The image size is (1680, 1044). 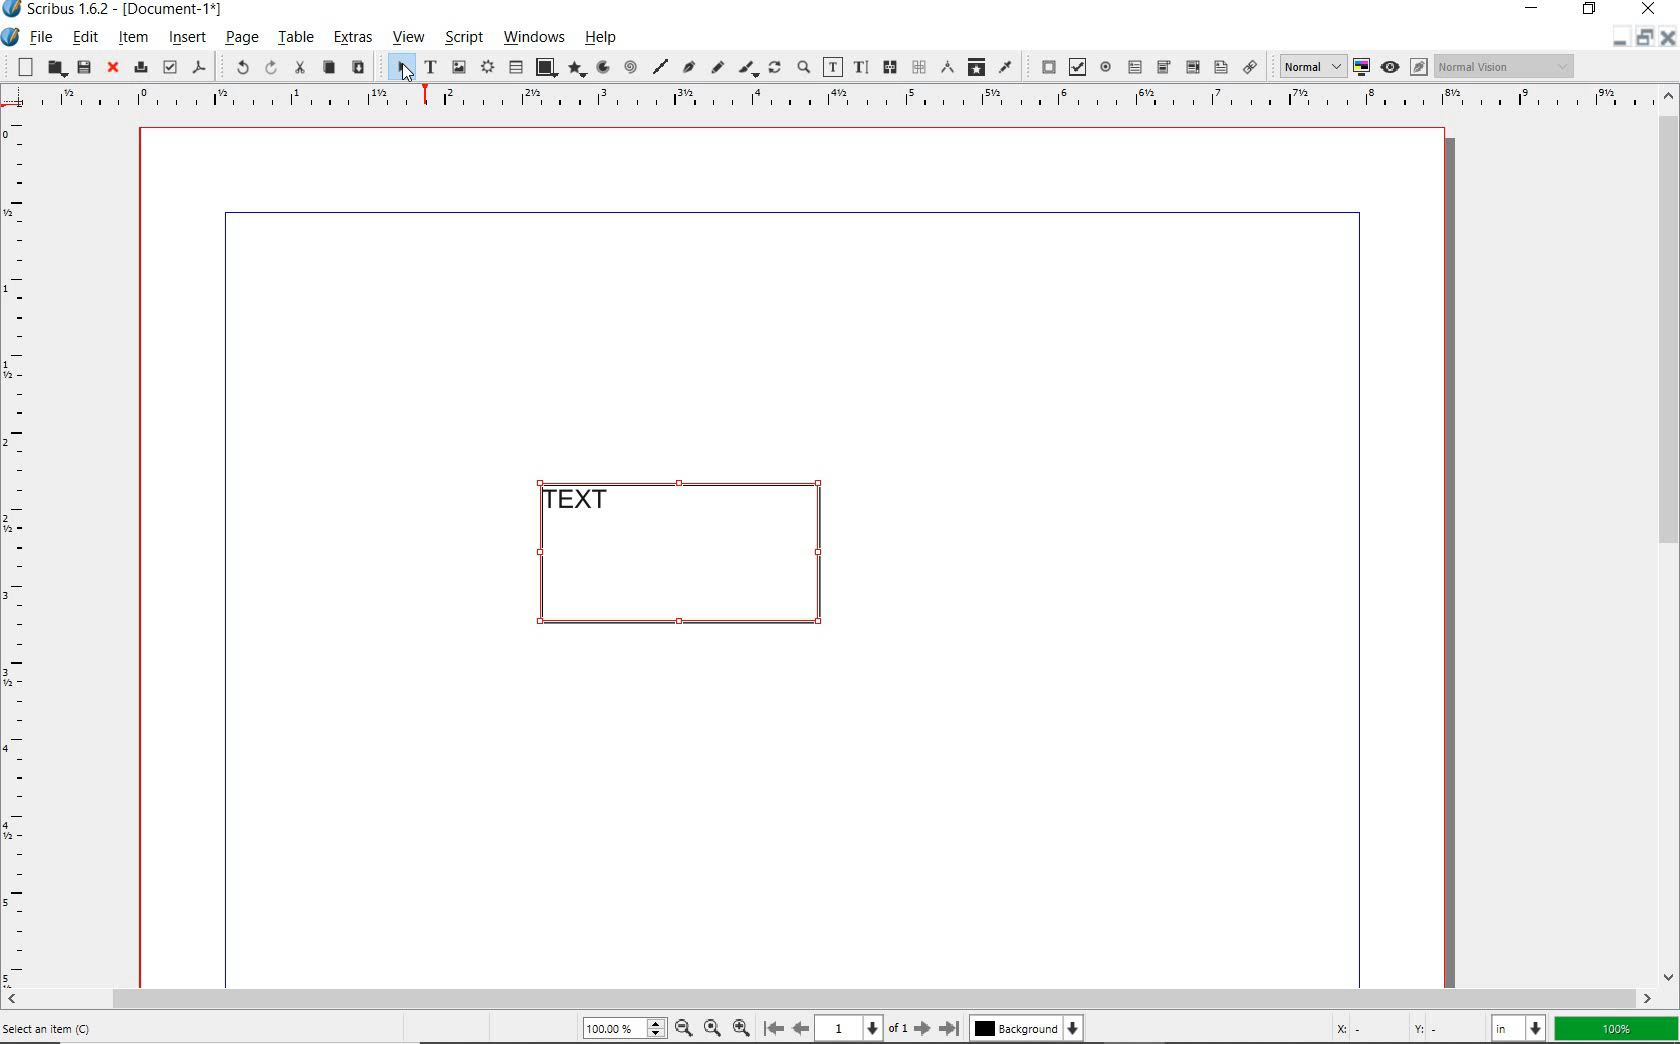 What do you see at coordinates (688, 66) in the screenshot?
I see `Bezier curve` at bounding box center [688, 66].